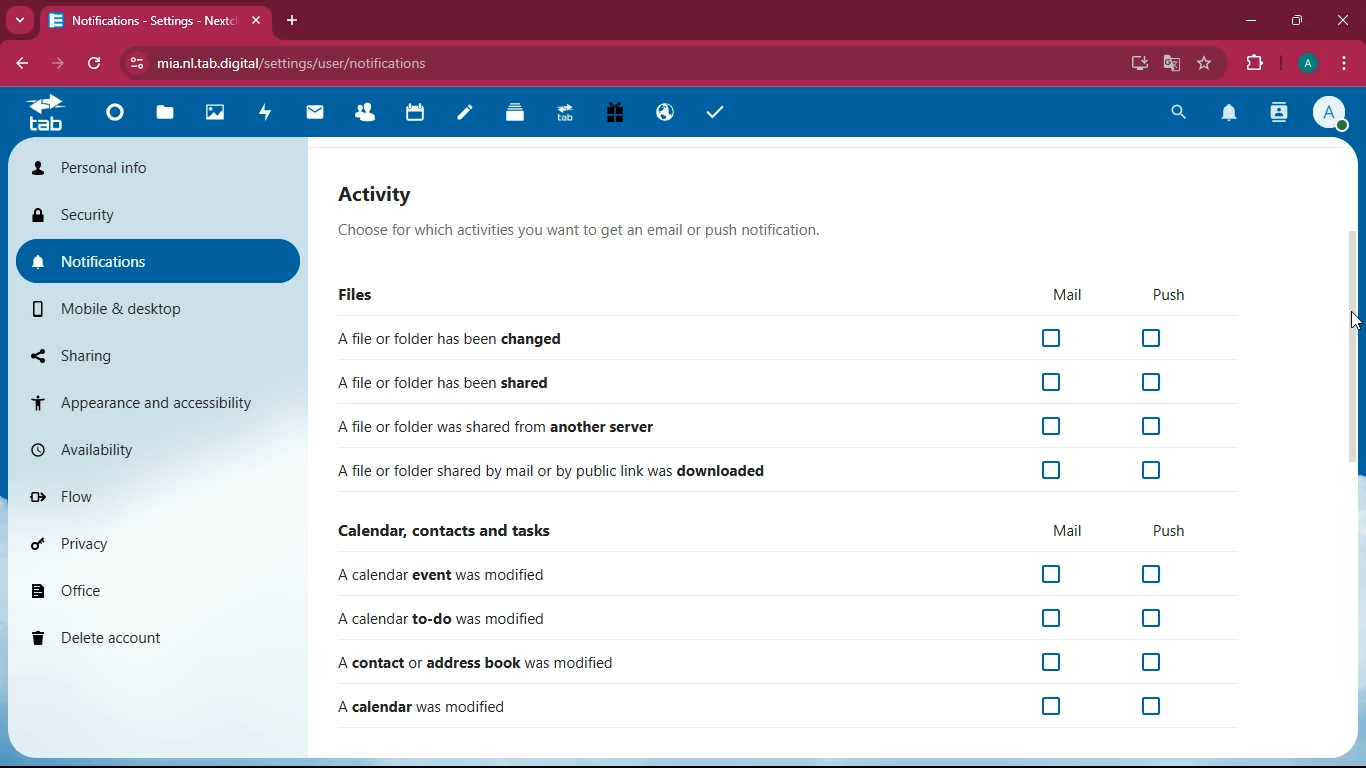 This screenshot has width=1366, height=768. I want to click on install app, so click(1139, 63).